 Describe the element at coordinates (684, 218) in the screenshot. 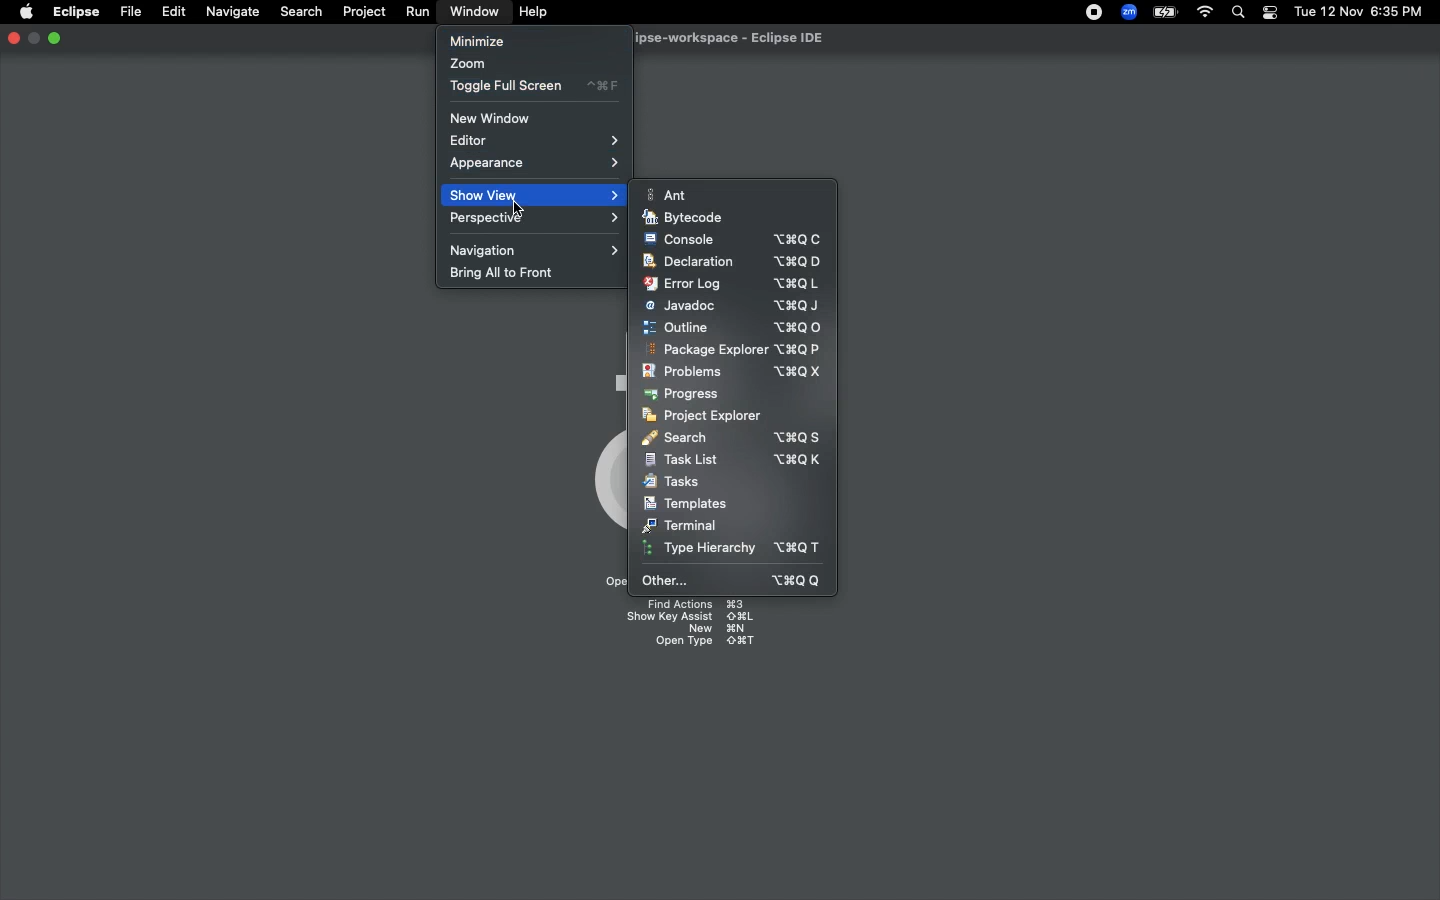

I see `Bytecode` at that location.